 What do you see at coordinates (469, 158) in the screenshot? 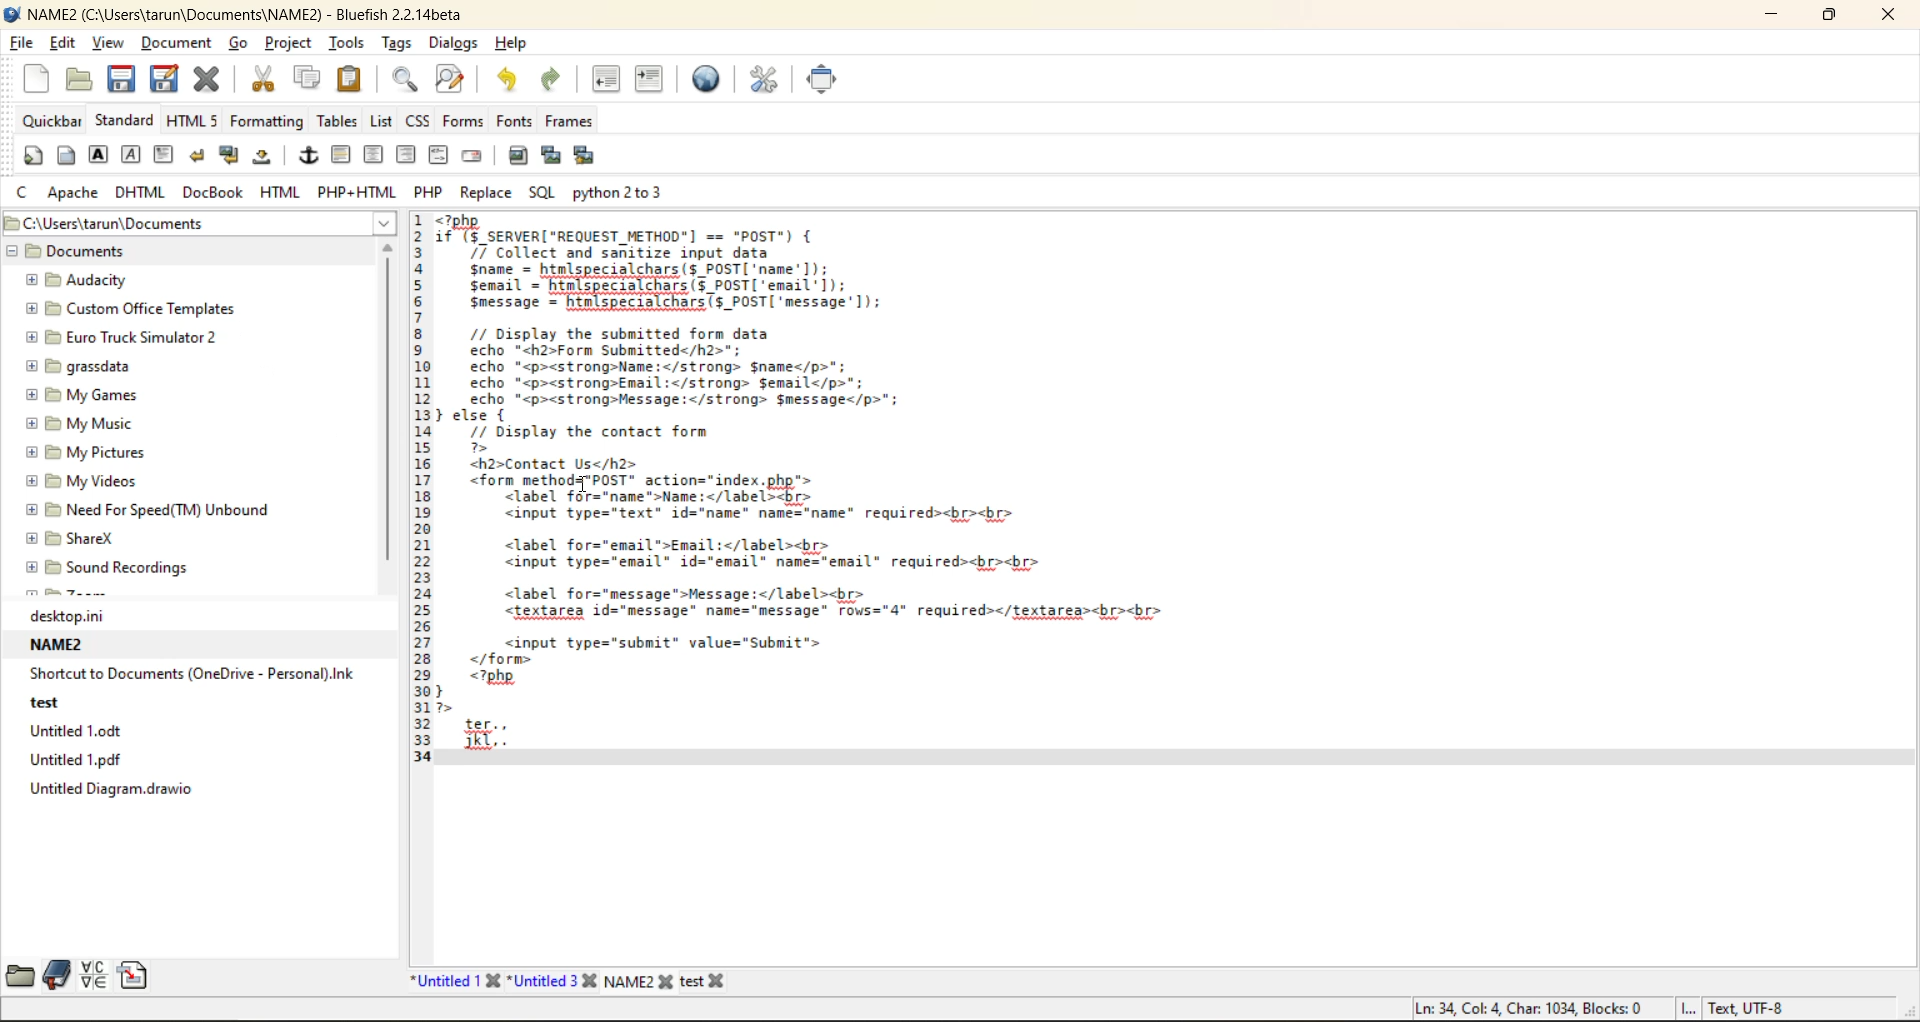
I see `email` at bounding box center [469, 158].